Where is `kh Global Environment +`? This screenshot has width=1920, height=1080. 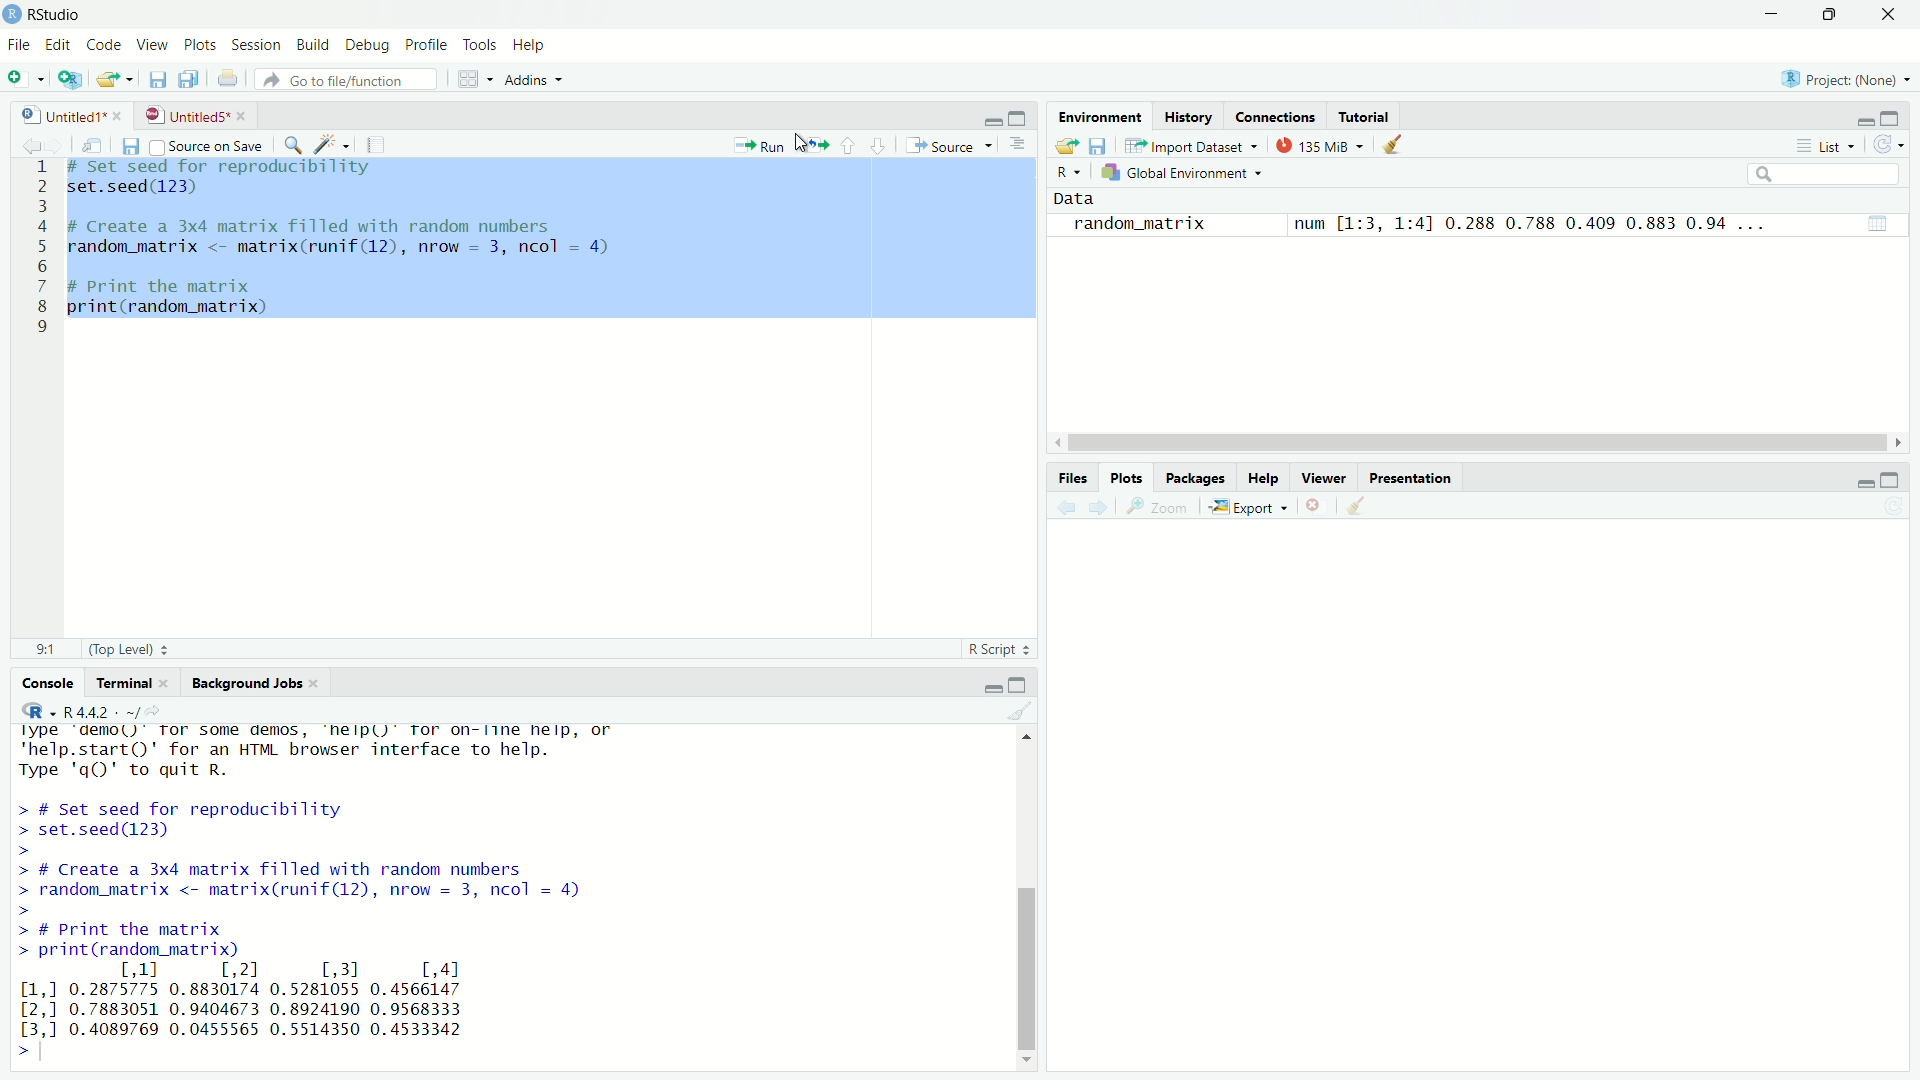 kh Global Environment + is located at coordinates (1184, 171).